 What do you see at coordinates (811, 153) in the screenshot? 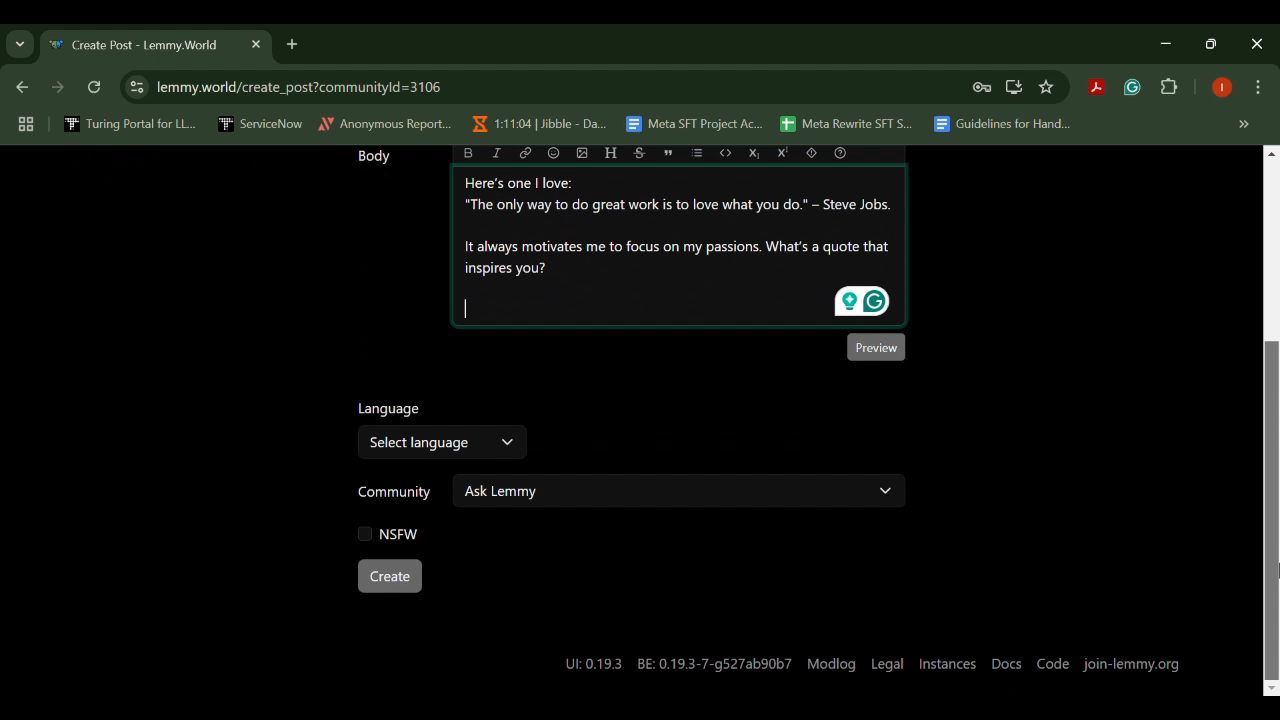
I see `spoiler` at bounding box center [811, 153].